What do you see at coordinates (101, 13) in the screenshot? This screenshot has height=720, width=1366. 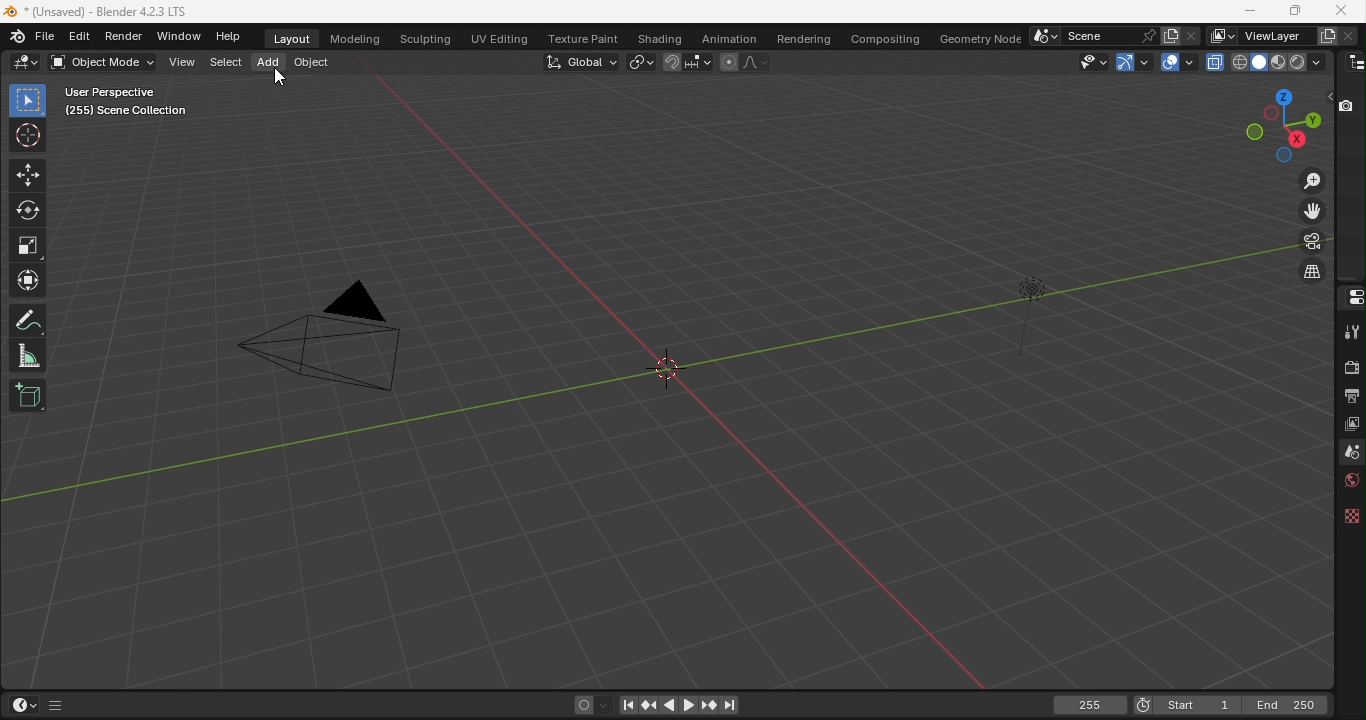 I see `Document name` at bounding box center [101, 13].